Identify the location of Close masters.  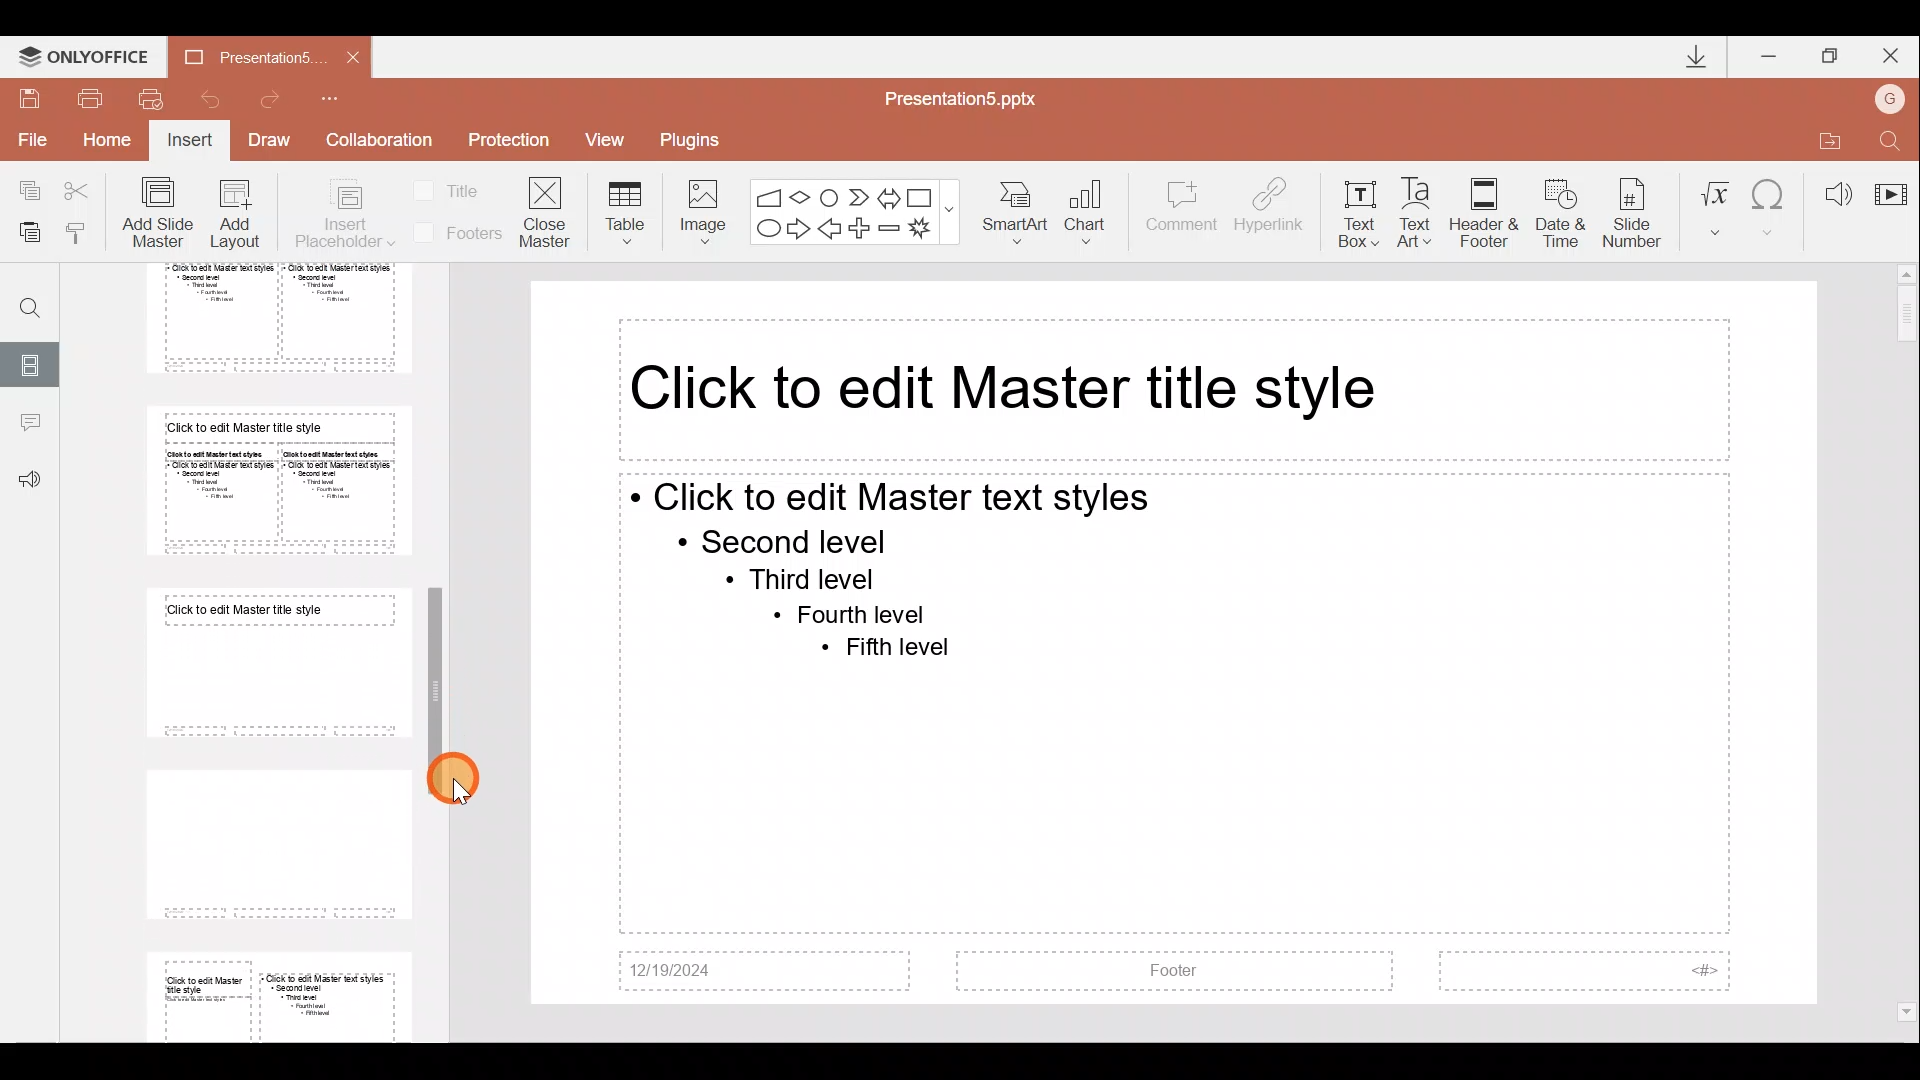
(547, 211).